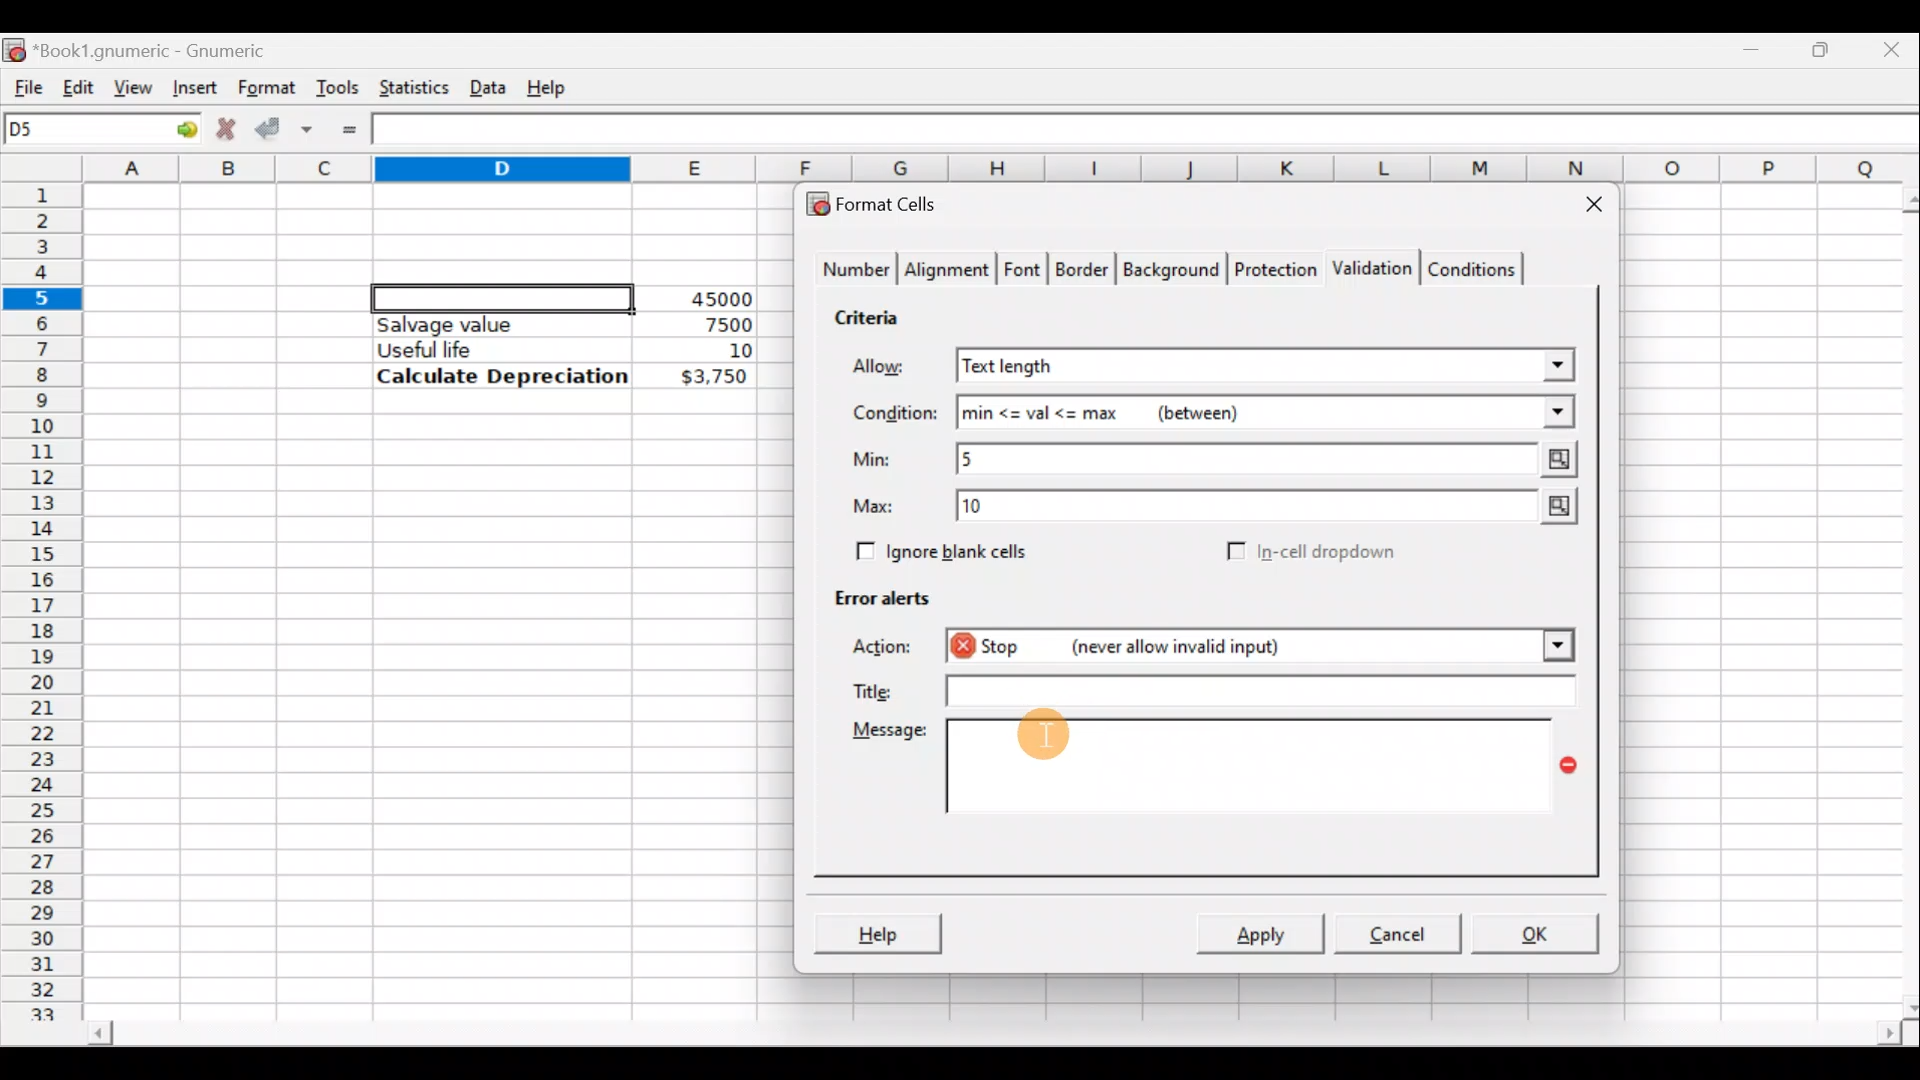 This screenshot has height=1080, width=1920. Describe the element at coordinates (948, 272) in the screenshot. I see `Alignment` at that location.